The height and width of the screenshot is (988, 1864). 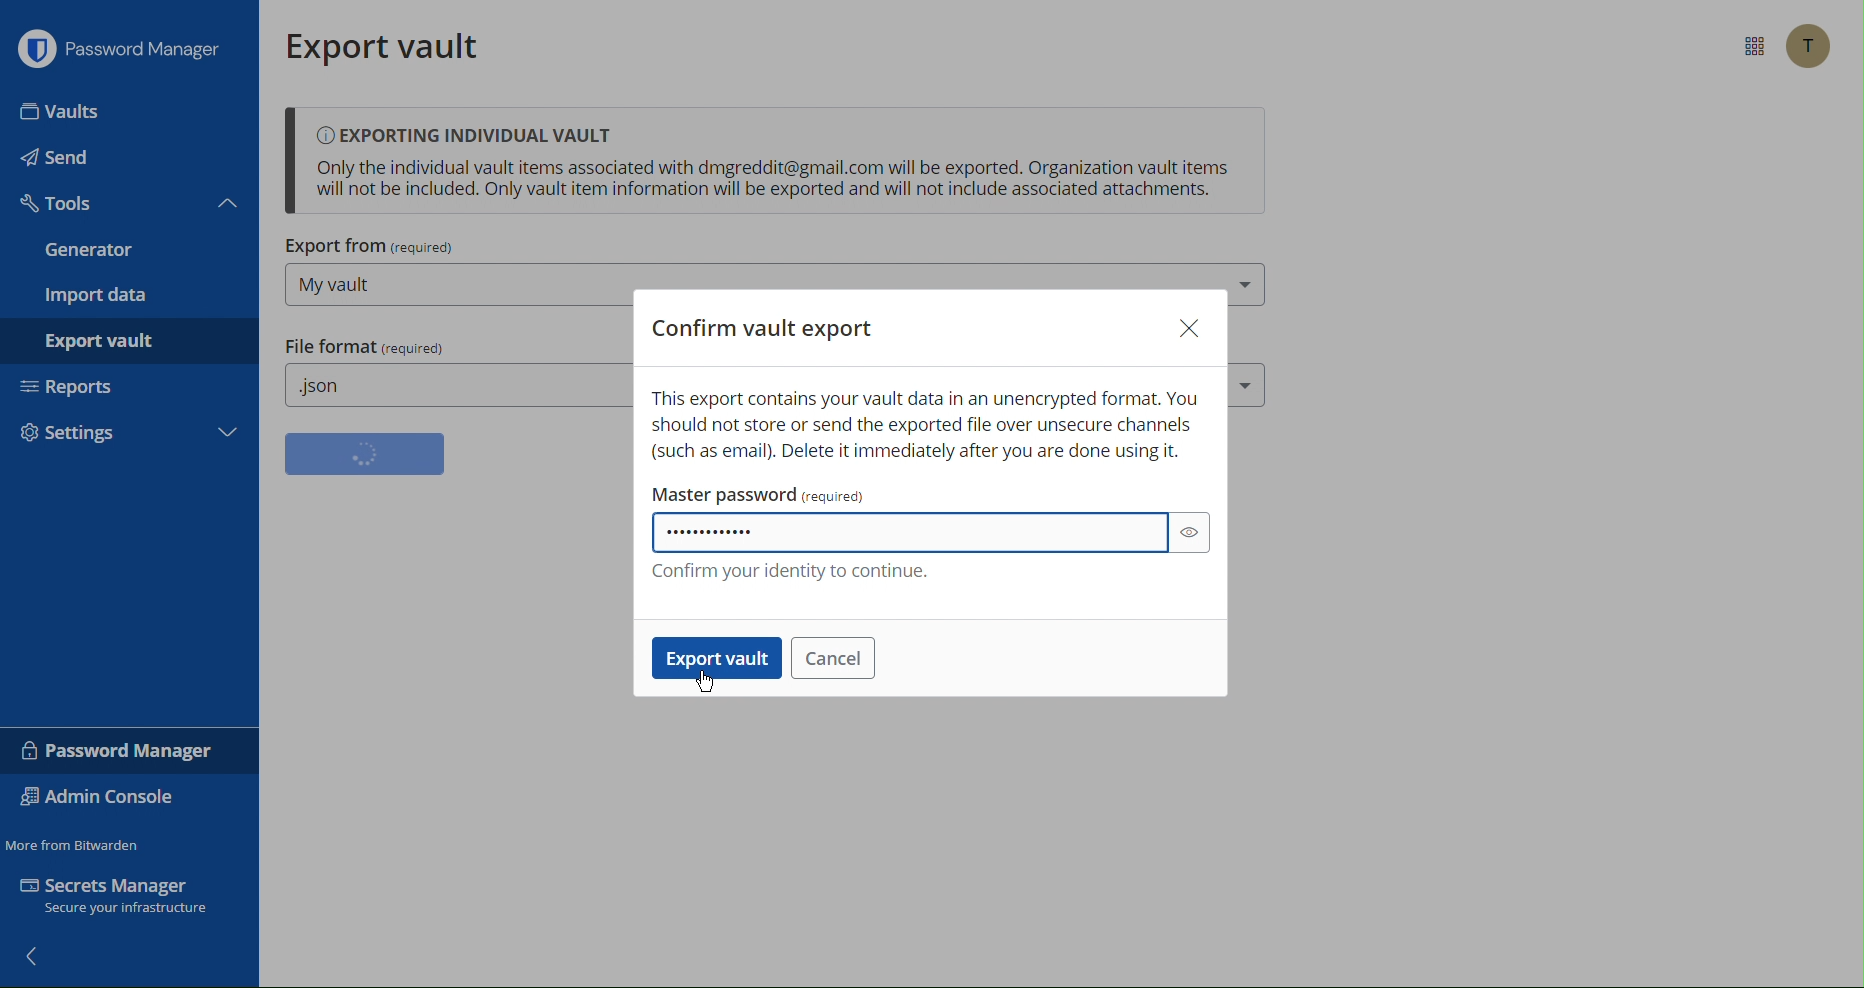 I want to click on Secrets Manager , so click(x=122, y=898).